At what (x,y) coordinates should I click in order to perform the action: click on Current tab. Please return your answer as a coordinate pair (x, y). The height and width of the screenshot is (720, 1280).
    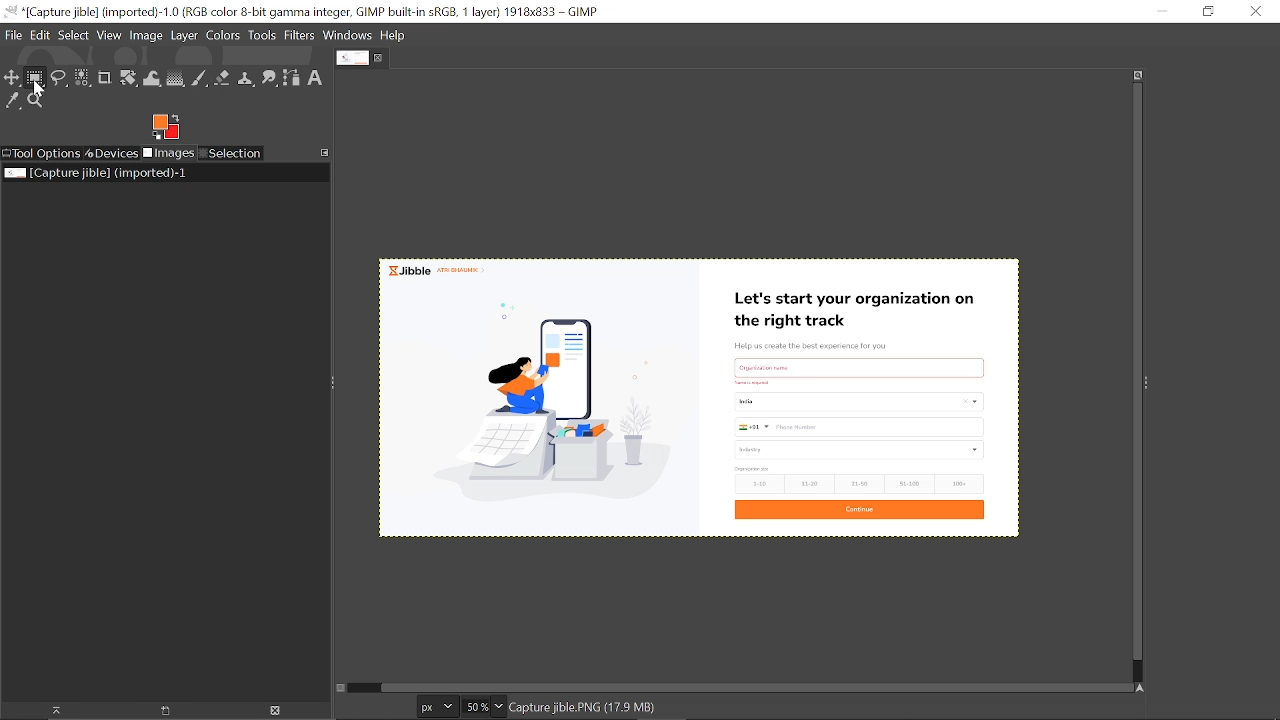
    Looking at the image, I should click on (351, 59).